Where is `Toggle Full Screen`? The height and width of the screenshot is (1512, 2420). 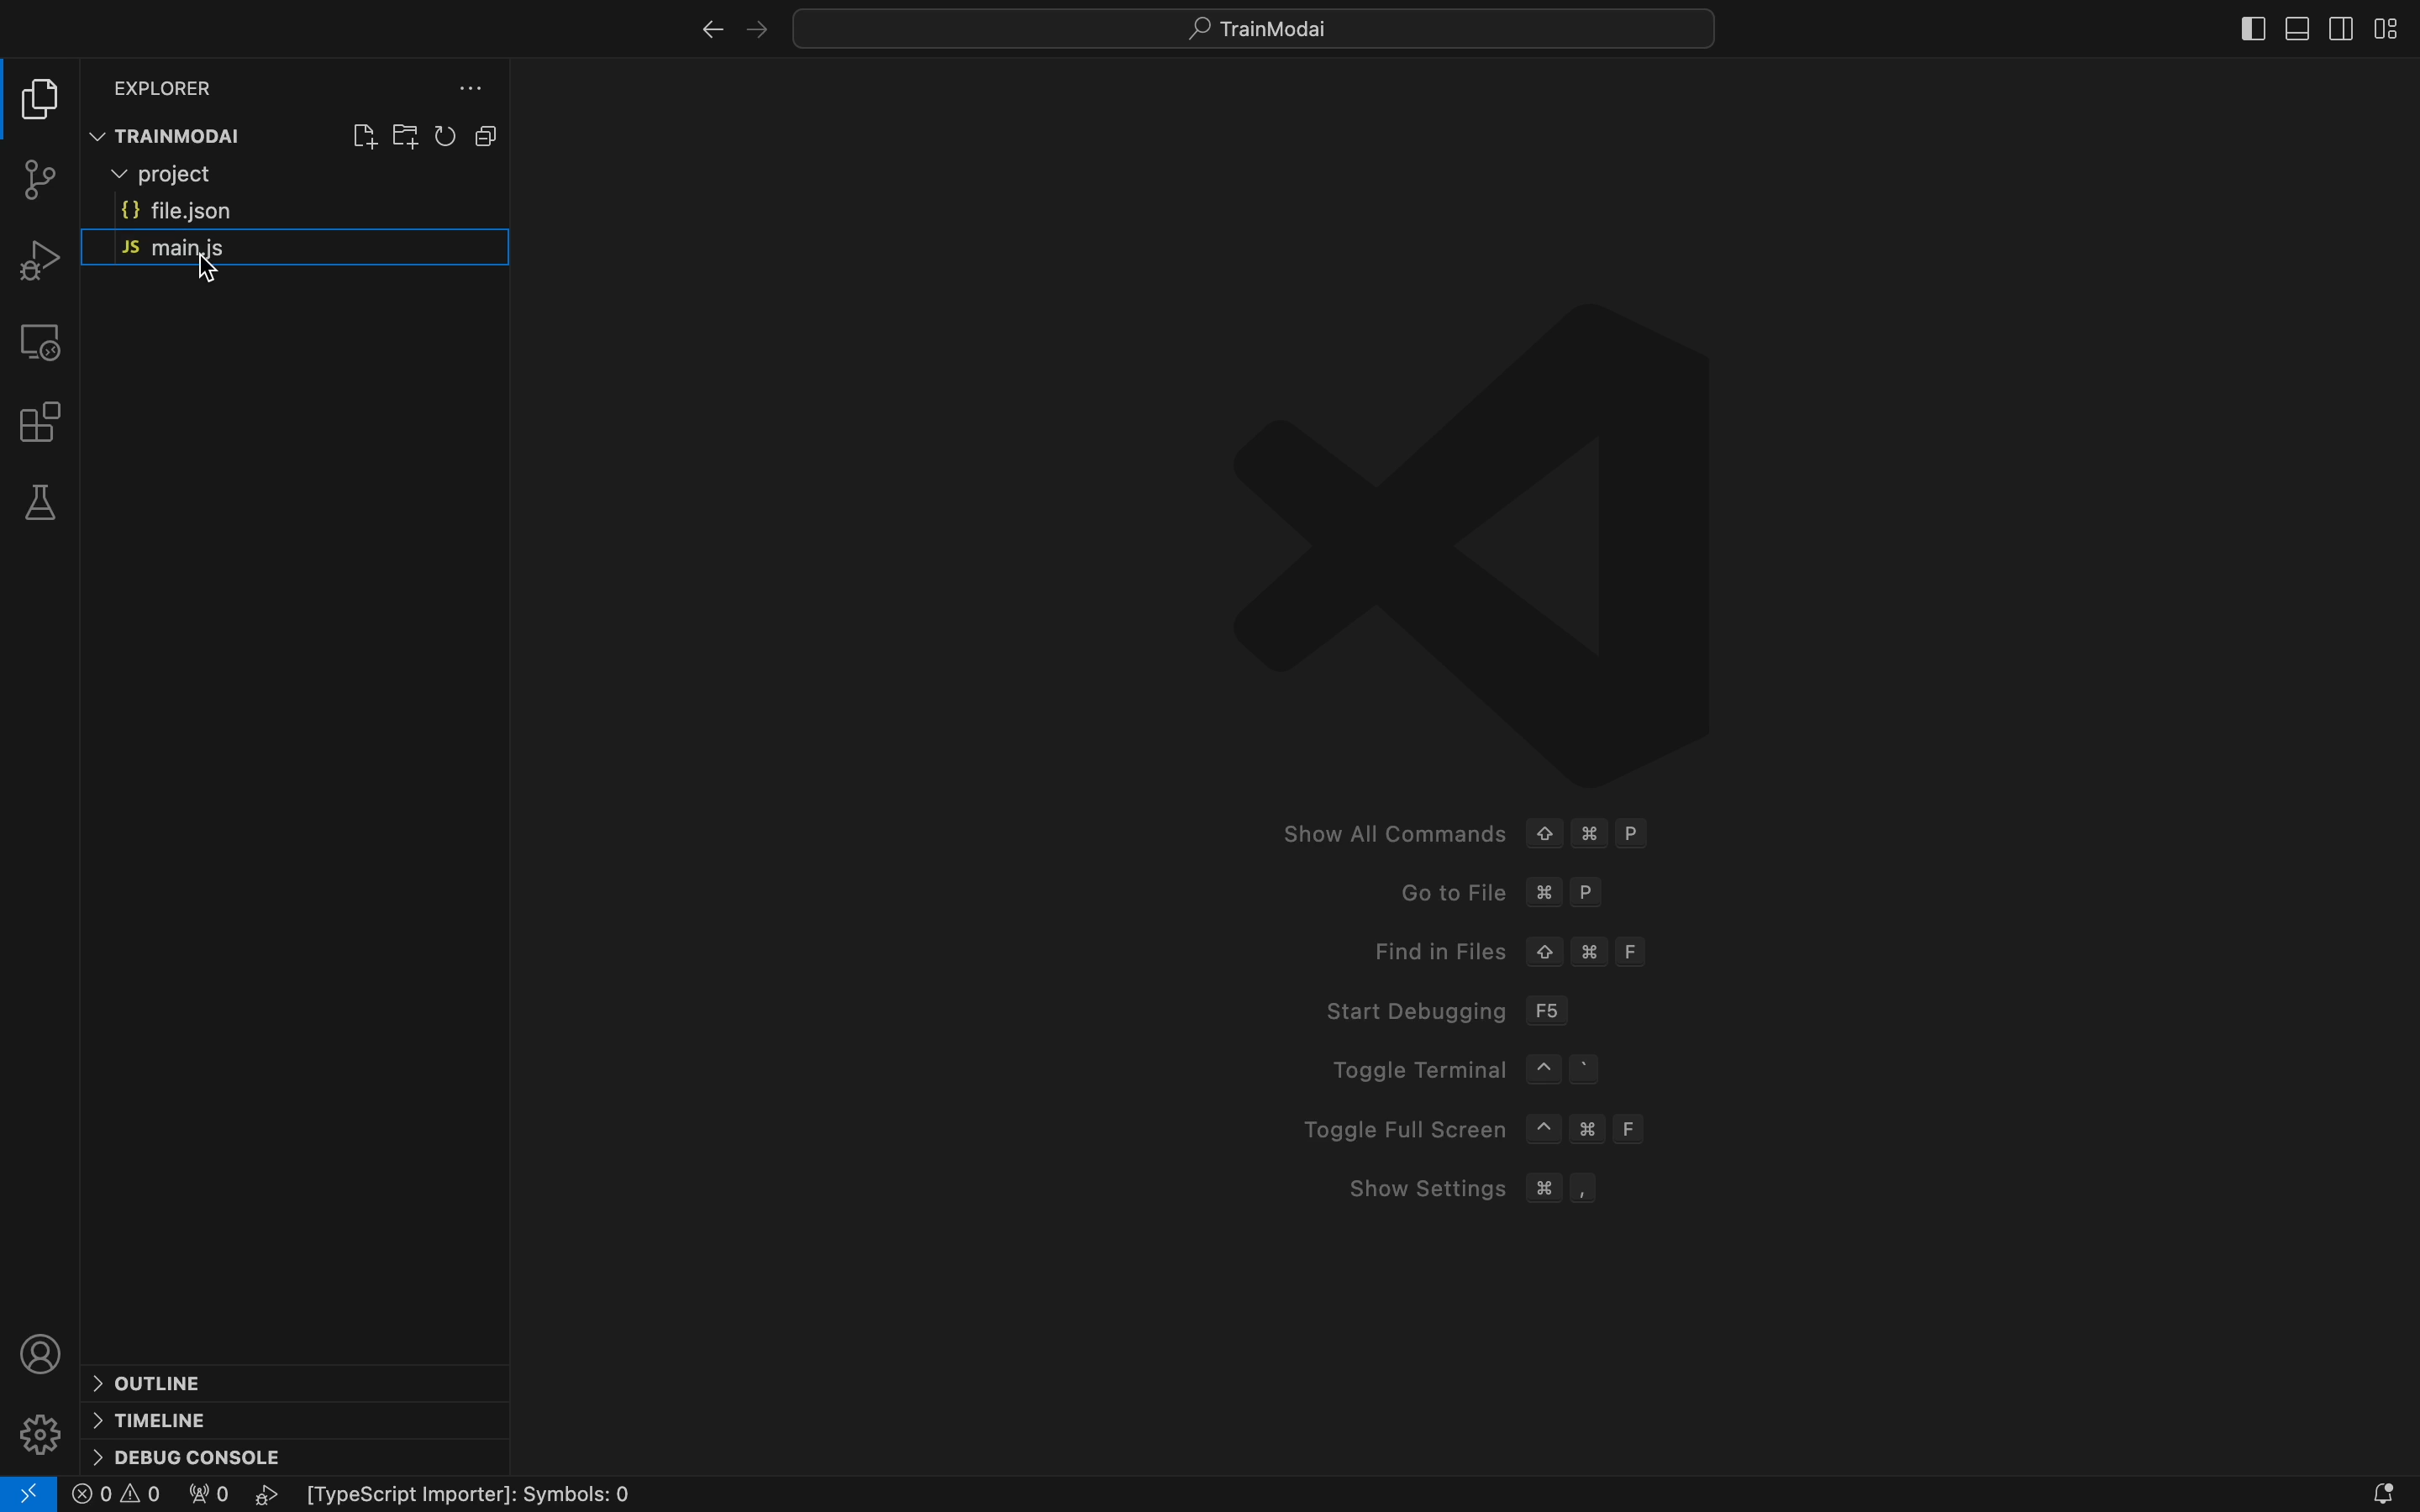
Toggle Full Screen is located at coordinates (1466, 1123).